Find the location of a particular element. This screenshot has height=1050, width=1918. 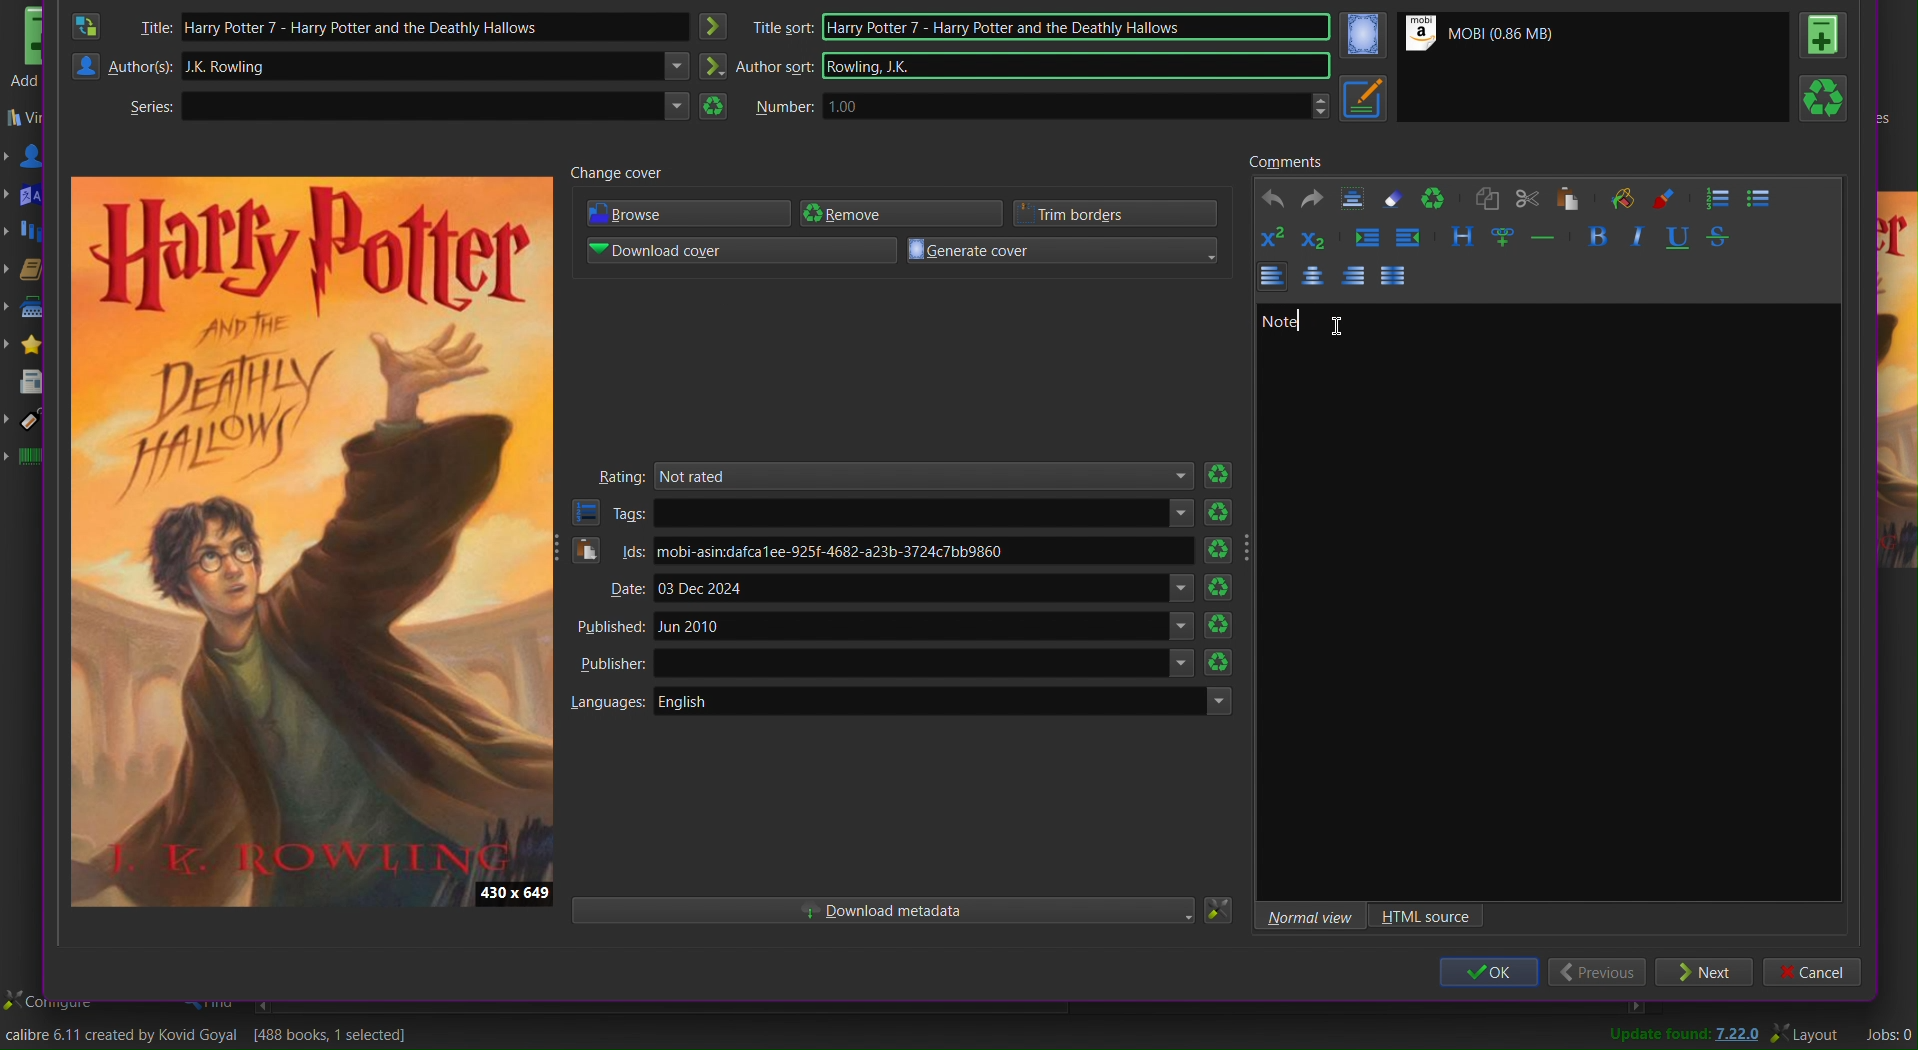

Jun 2010 is located at coordinates (922, 629).